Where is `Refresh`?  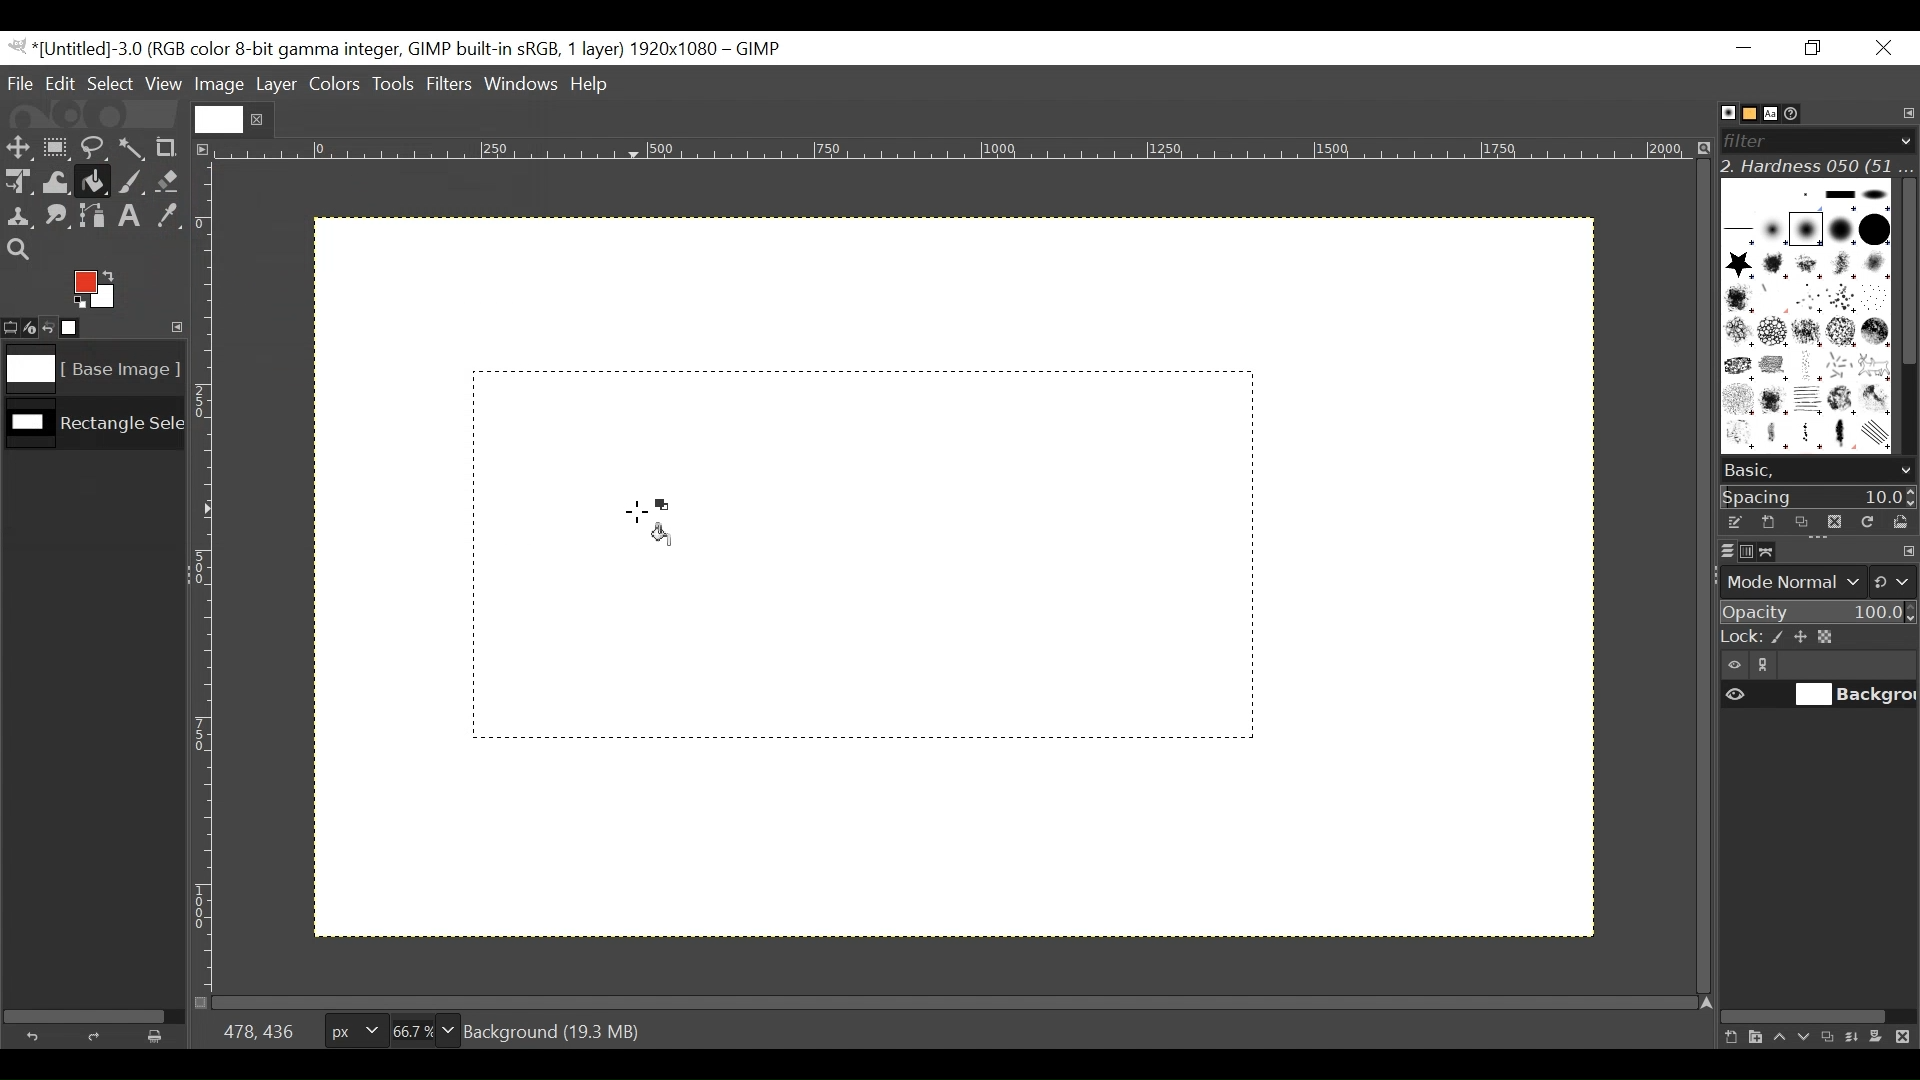
Refresh is located at coordinates (1865, 520).